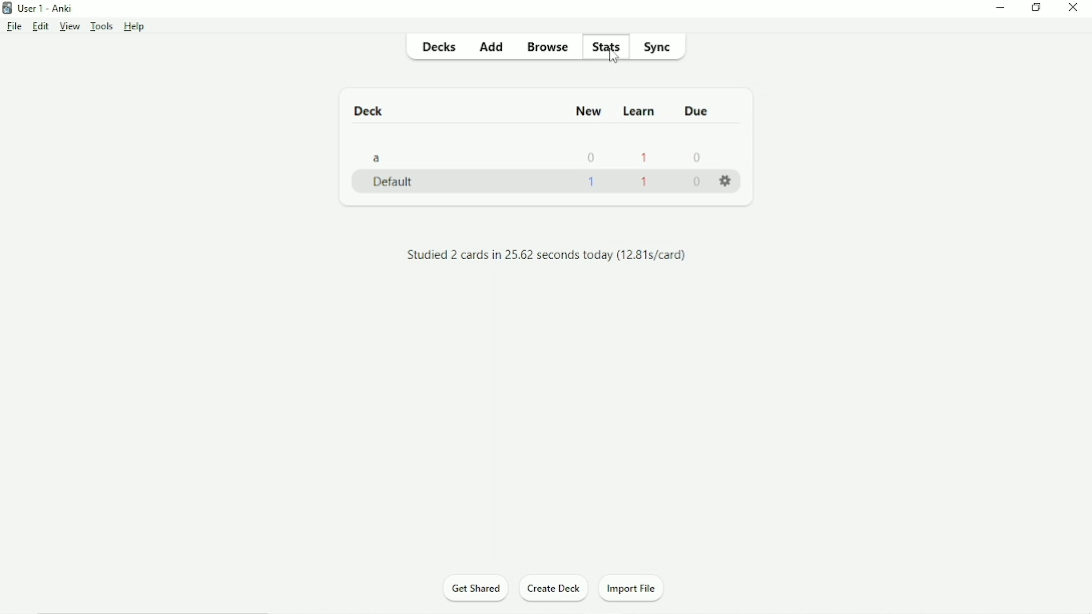  What do you see at coordinates (688, 111) in the screenshot?
I see `Due` at bounding box center [688, 111].